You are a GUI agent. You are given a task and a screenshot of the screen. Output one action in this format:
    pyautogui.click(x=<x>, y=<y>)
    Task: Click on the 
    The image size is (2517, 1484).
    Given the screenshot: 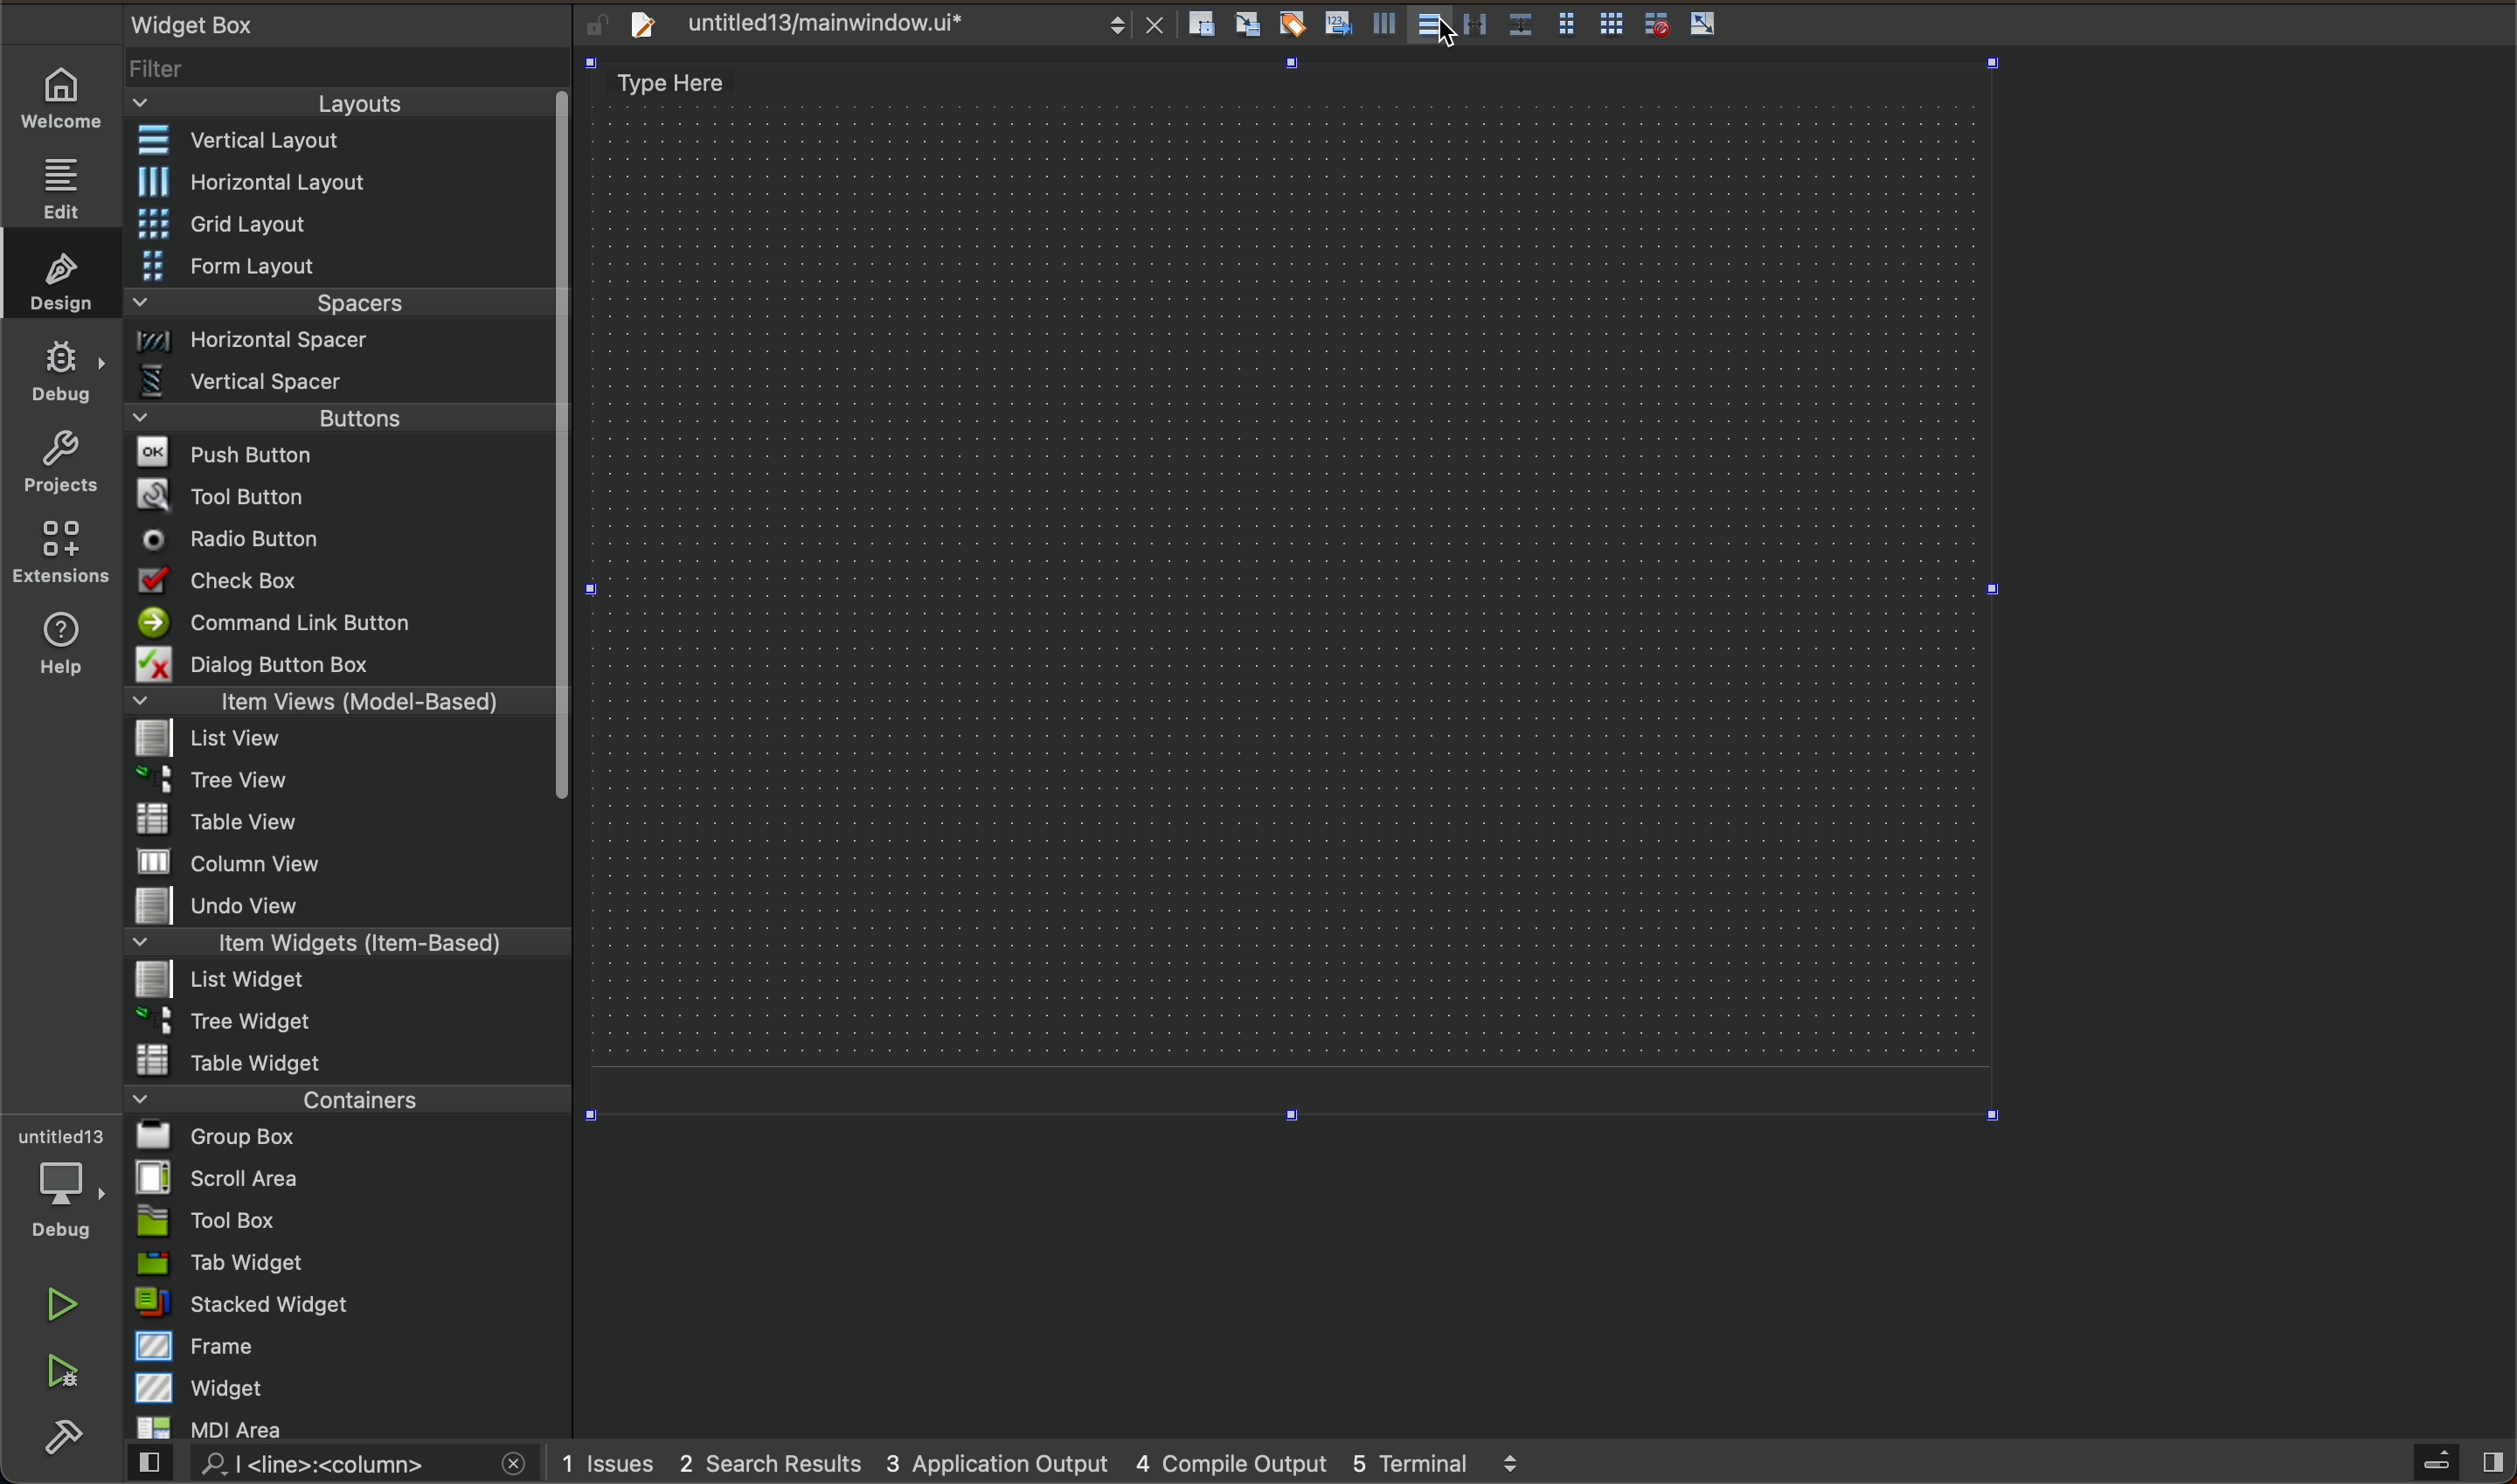 What is the action you would take?
    pyautogui.click(x=63, y=1303)
    